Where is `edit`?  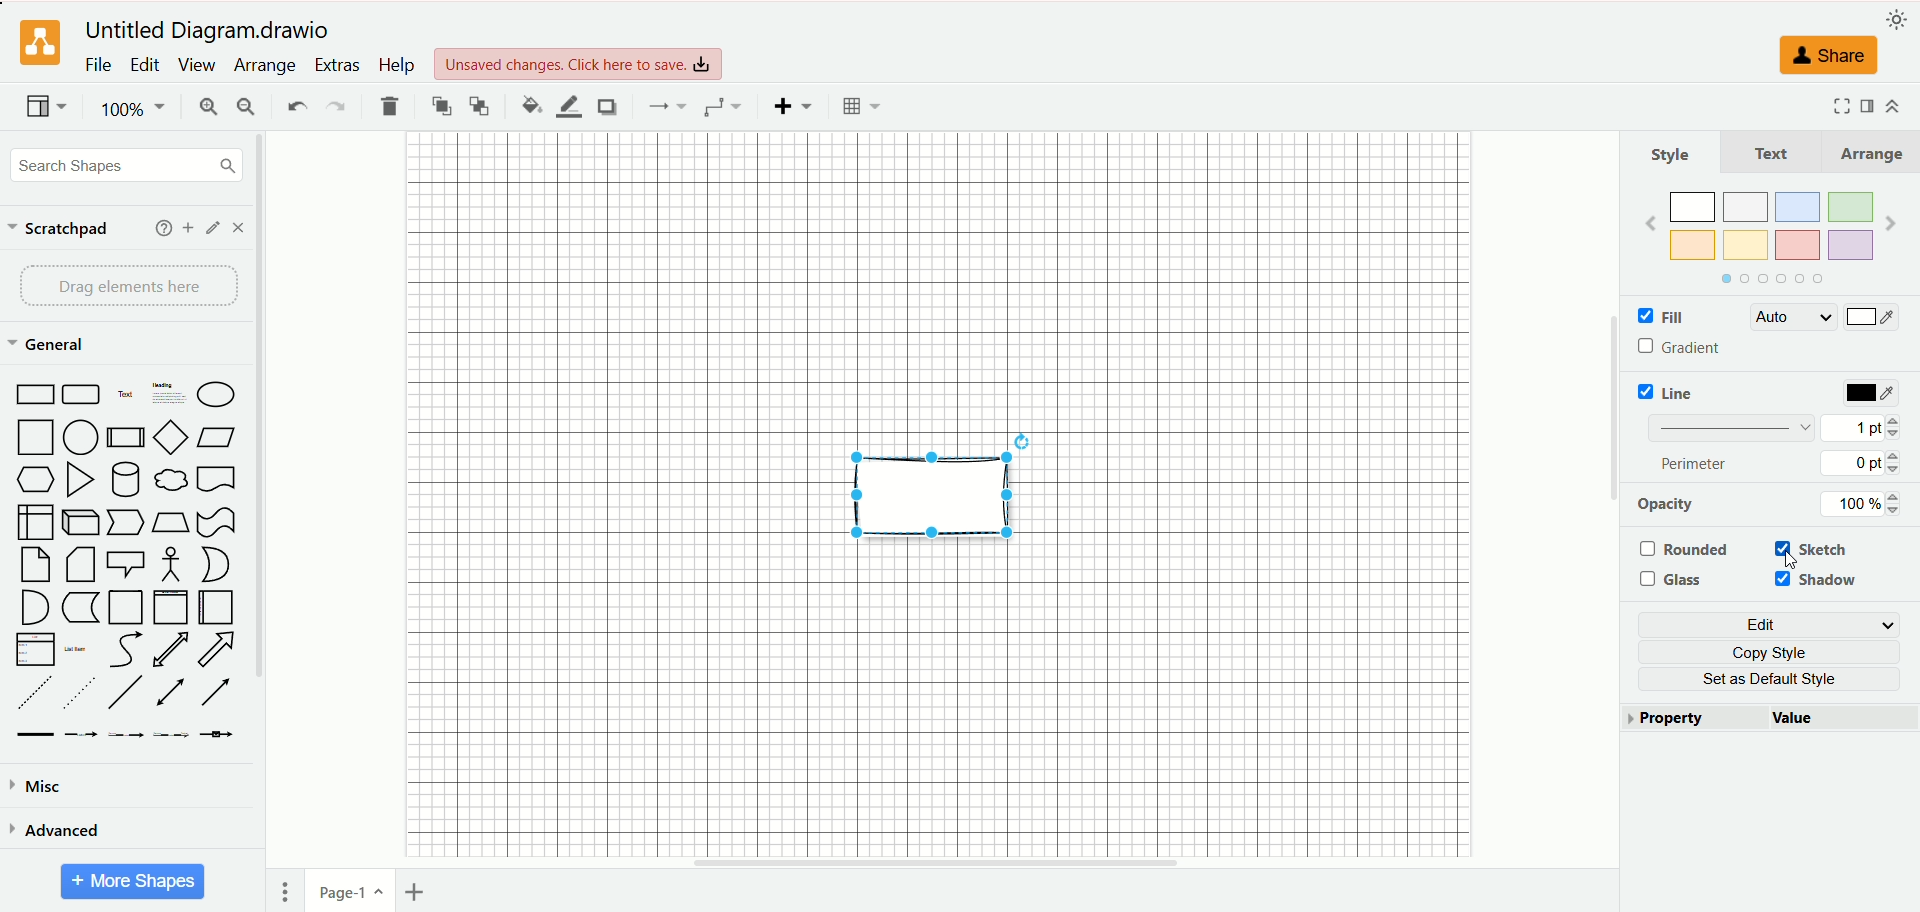 edit is located at coordinates (1773, 625).